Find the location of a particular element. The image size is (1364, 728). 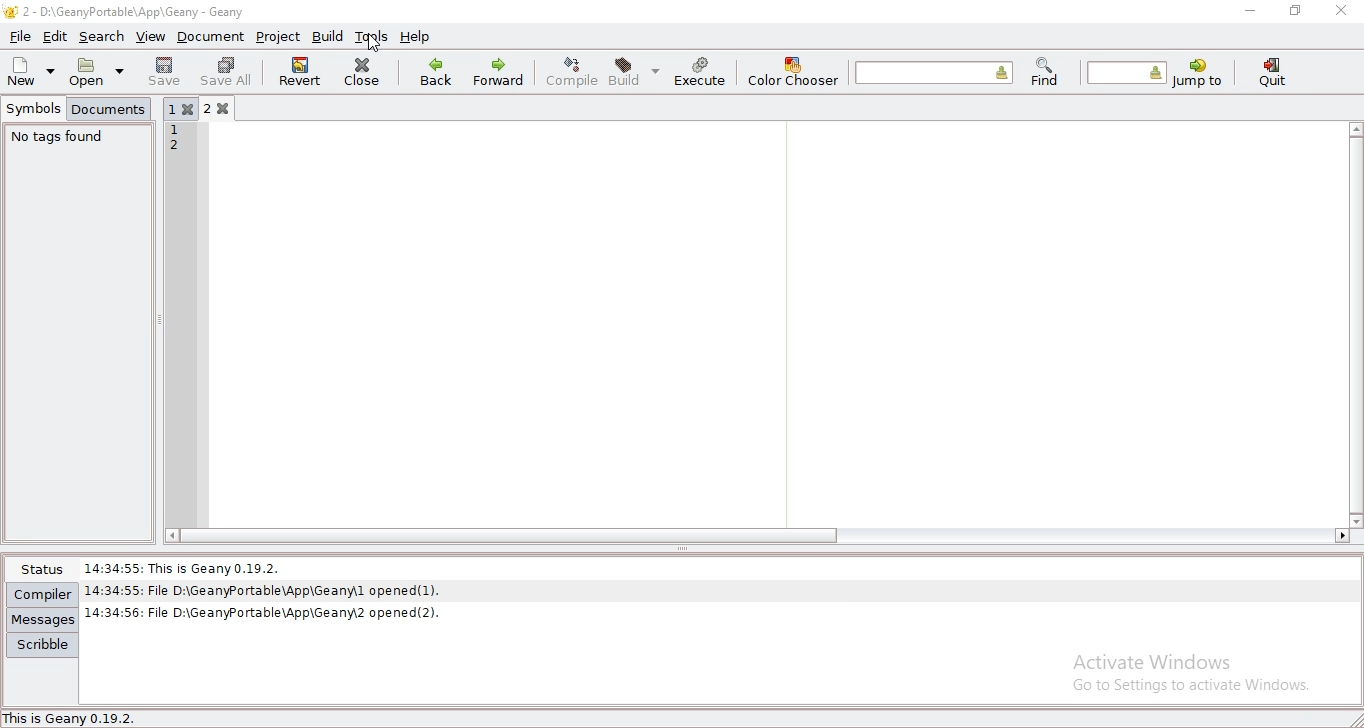

no tags found is located at coordinates (58, 137).